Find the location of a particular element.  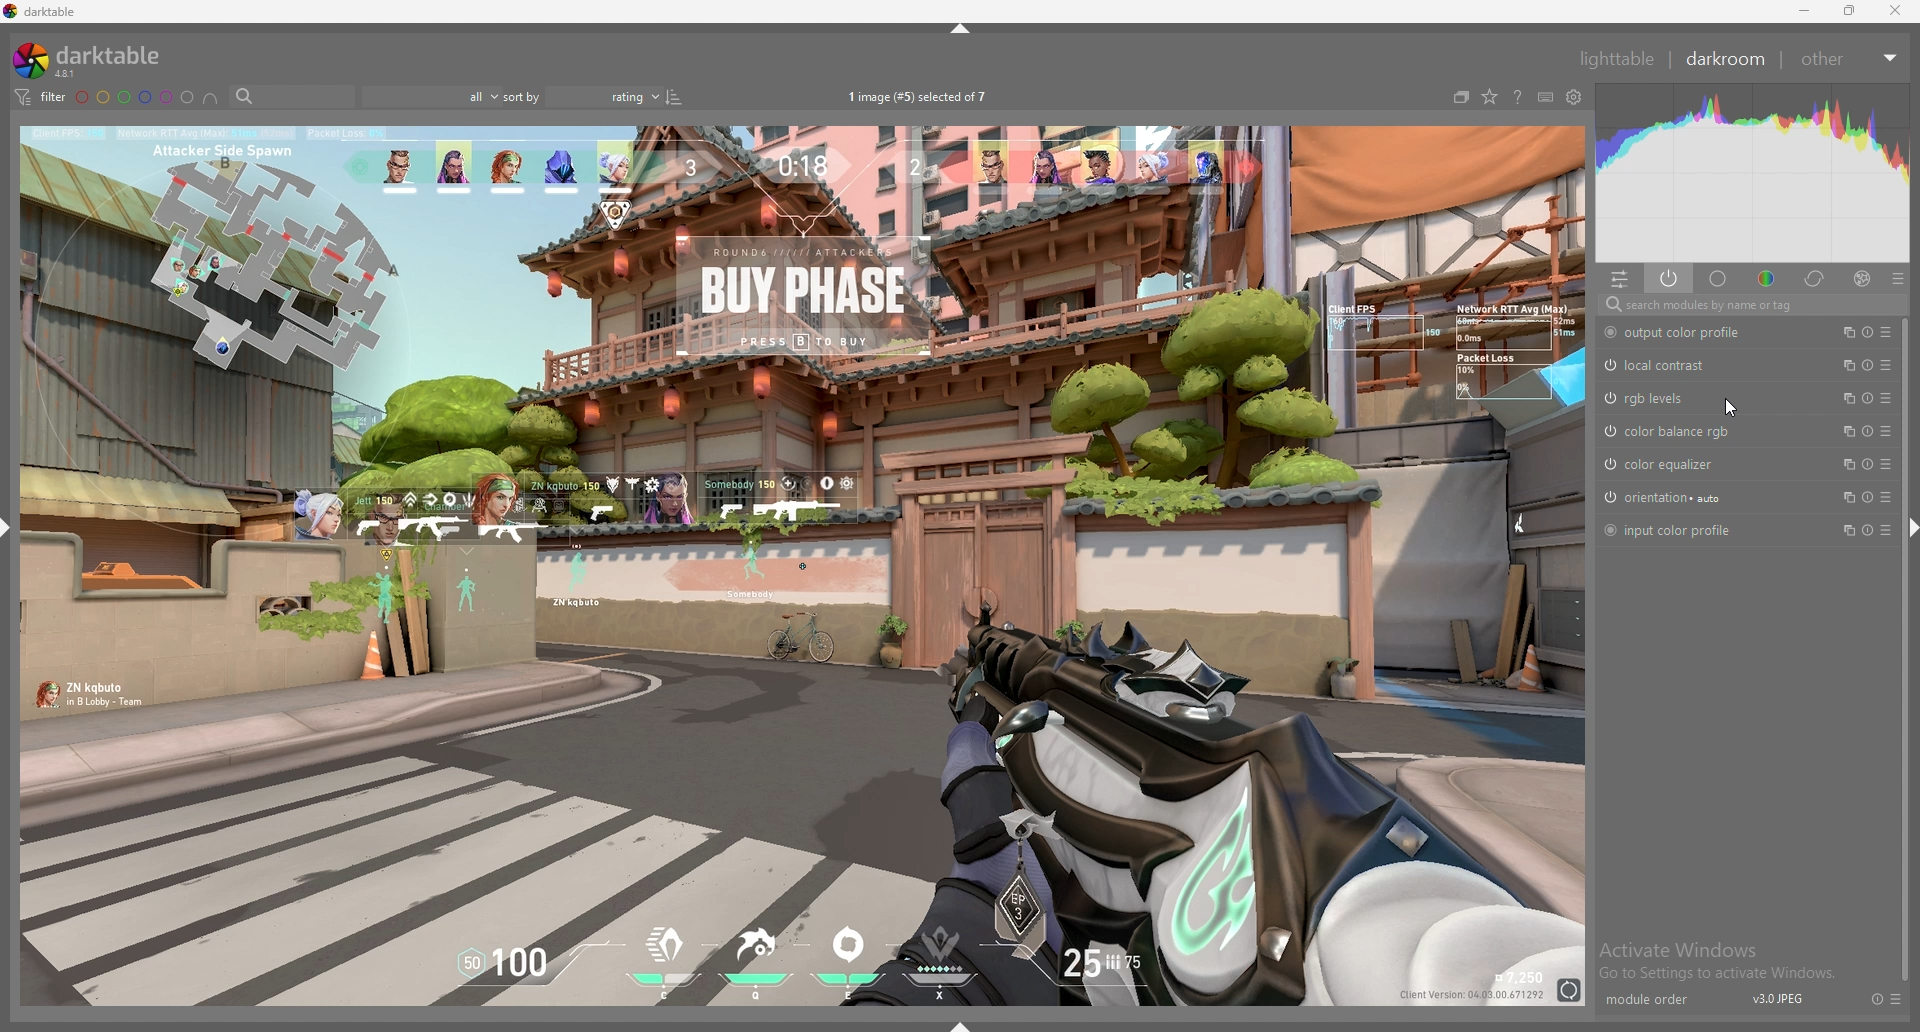

presets is located at coordinates (1887, 497).